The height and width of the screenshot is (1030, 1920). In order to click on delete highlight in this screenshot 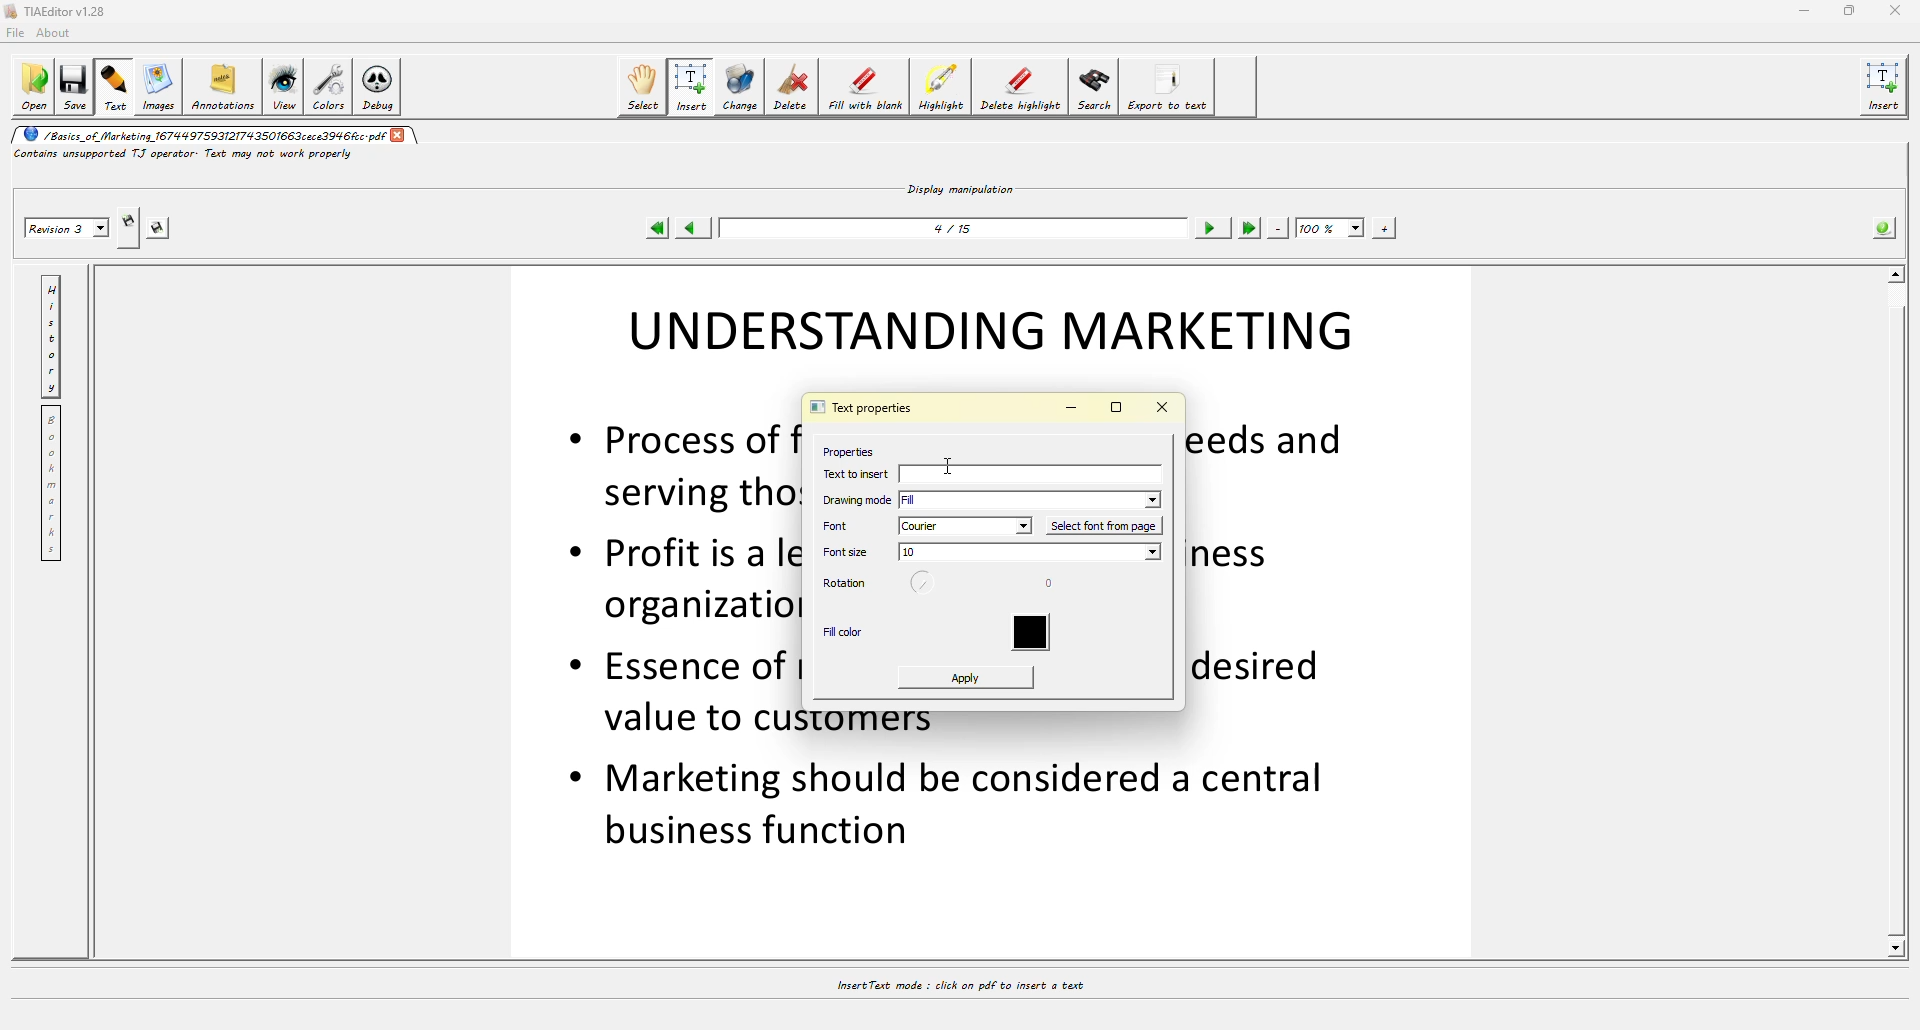, I will do `click(1022, 88)`.